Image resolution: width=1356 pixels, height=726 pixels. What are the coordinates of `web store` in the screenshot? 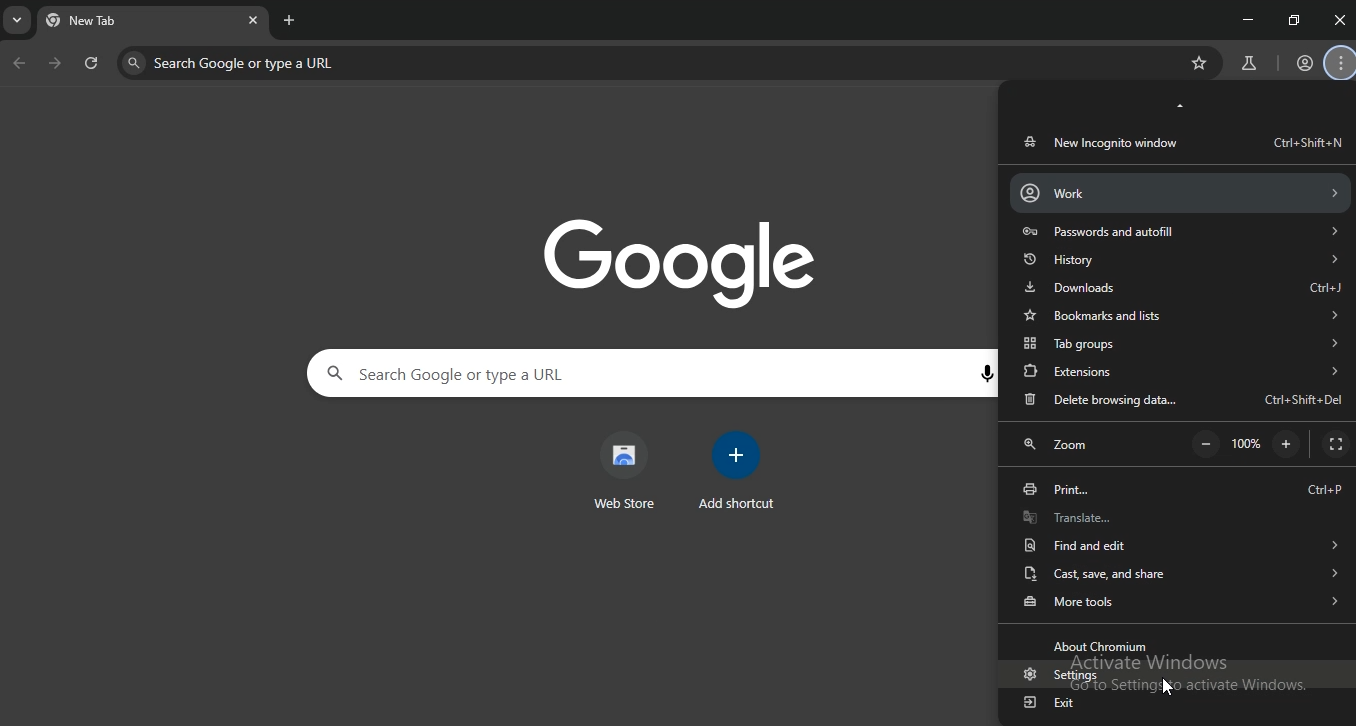 It's located at (625, 471).